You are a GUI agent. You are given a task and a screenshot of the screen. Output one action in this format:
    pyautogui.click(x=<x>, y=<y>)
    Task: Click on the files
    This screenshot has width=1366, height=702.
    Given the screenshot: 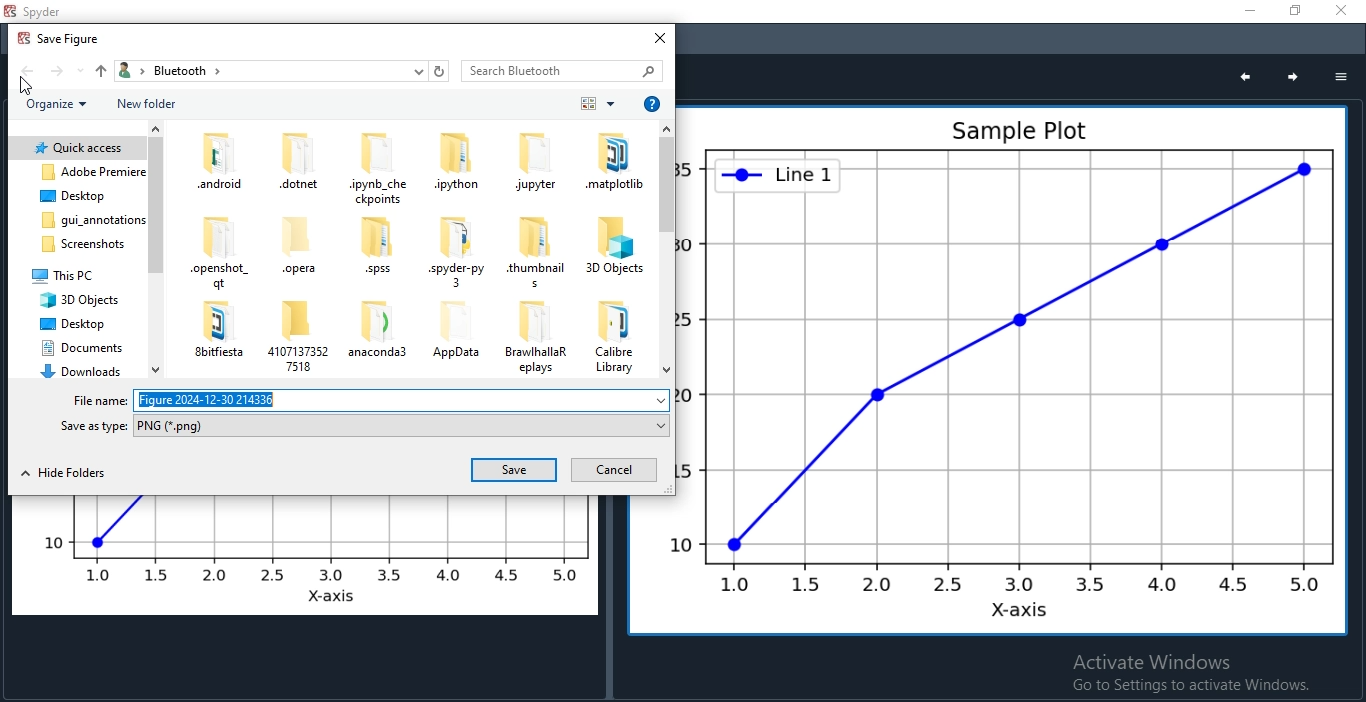 What is the action you would take?
    pyautogui.click(x=379, y=329)
    